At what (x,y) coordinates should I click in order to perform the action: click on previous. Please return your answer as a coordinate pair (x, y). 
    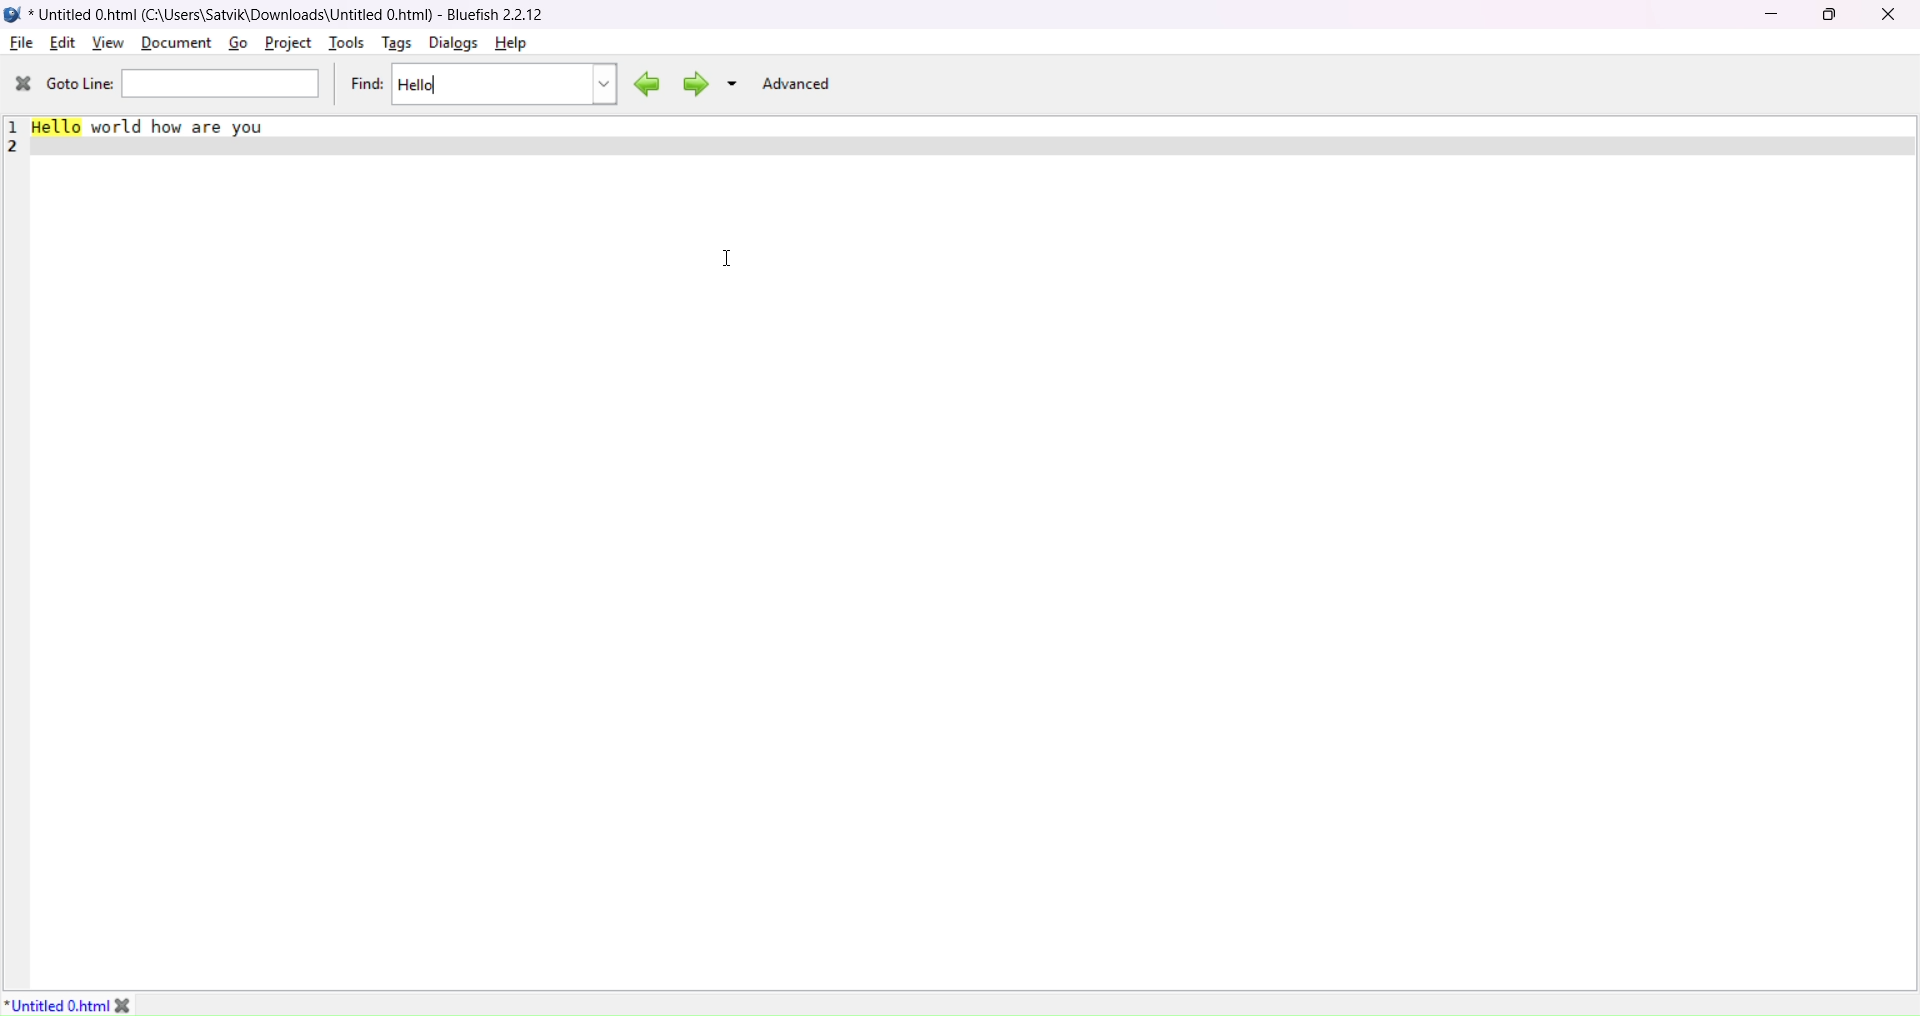
    Looking at the image, I should click on (644, 81).